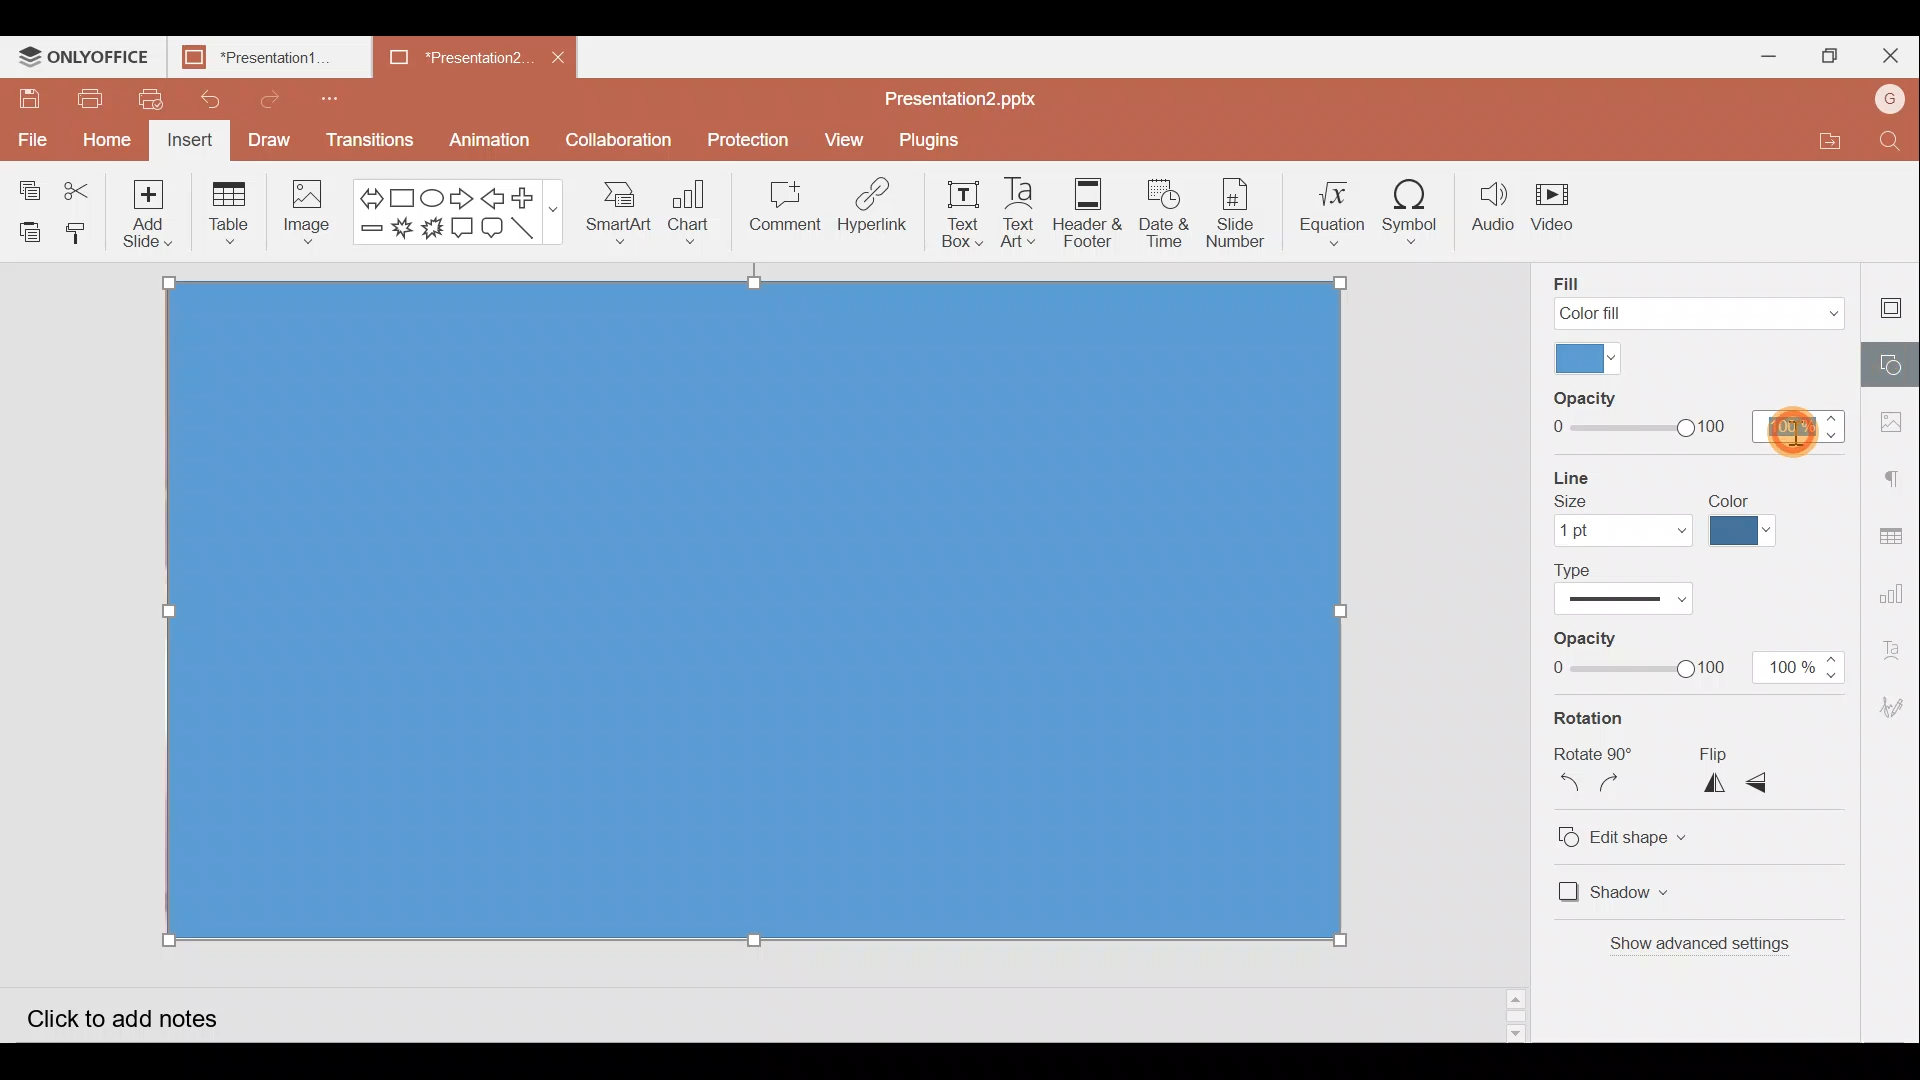 Image resolution: width=1920 pixels, height=1080 pixels. Describe the element at coordinates (28, 181) in the screenshot. I see `Copy` at that location.